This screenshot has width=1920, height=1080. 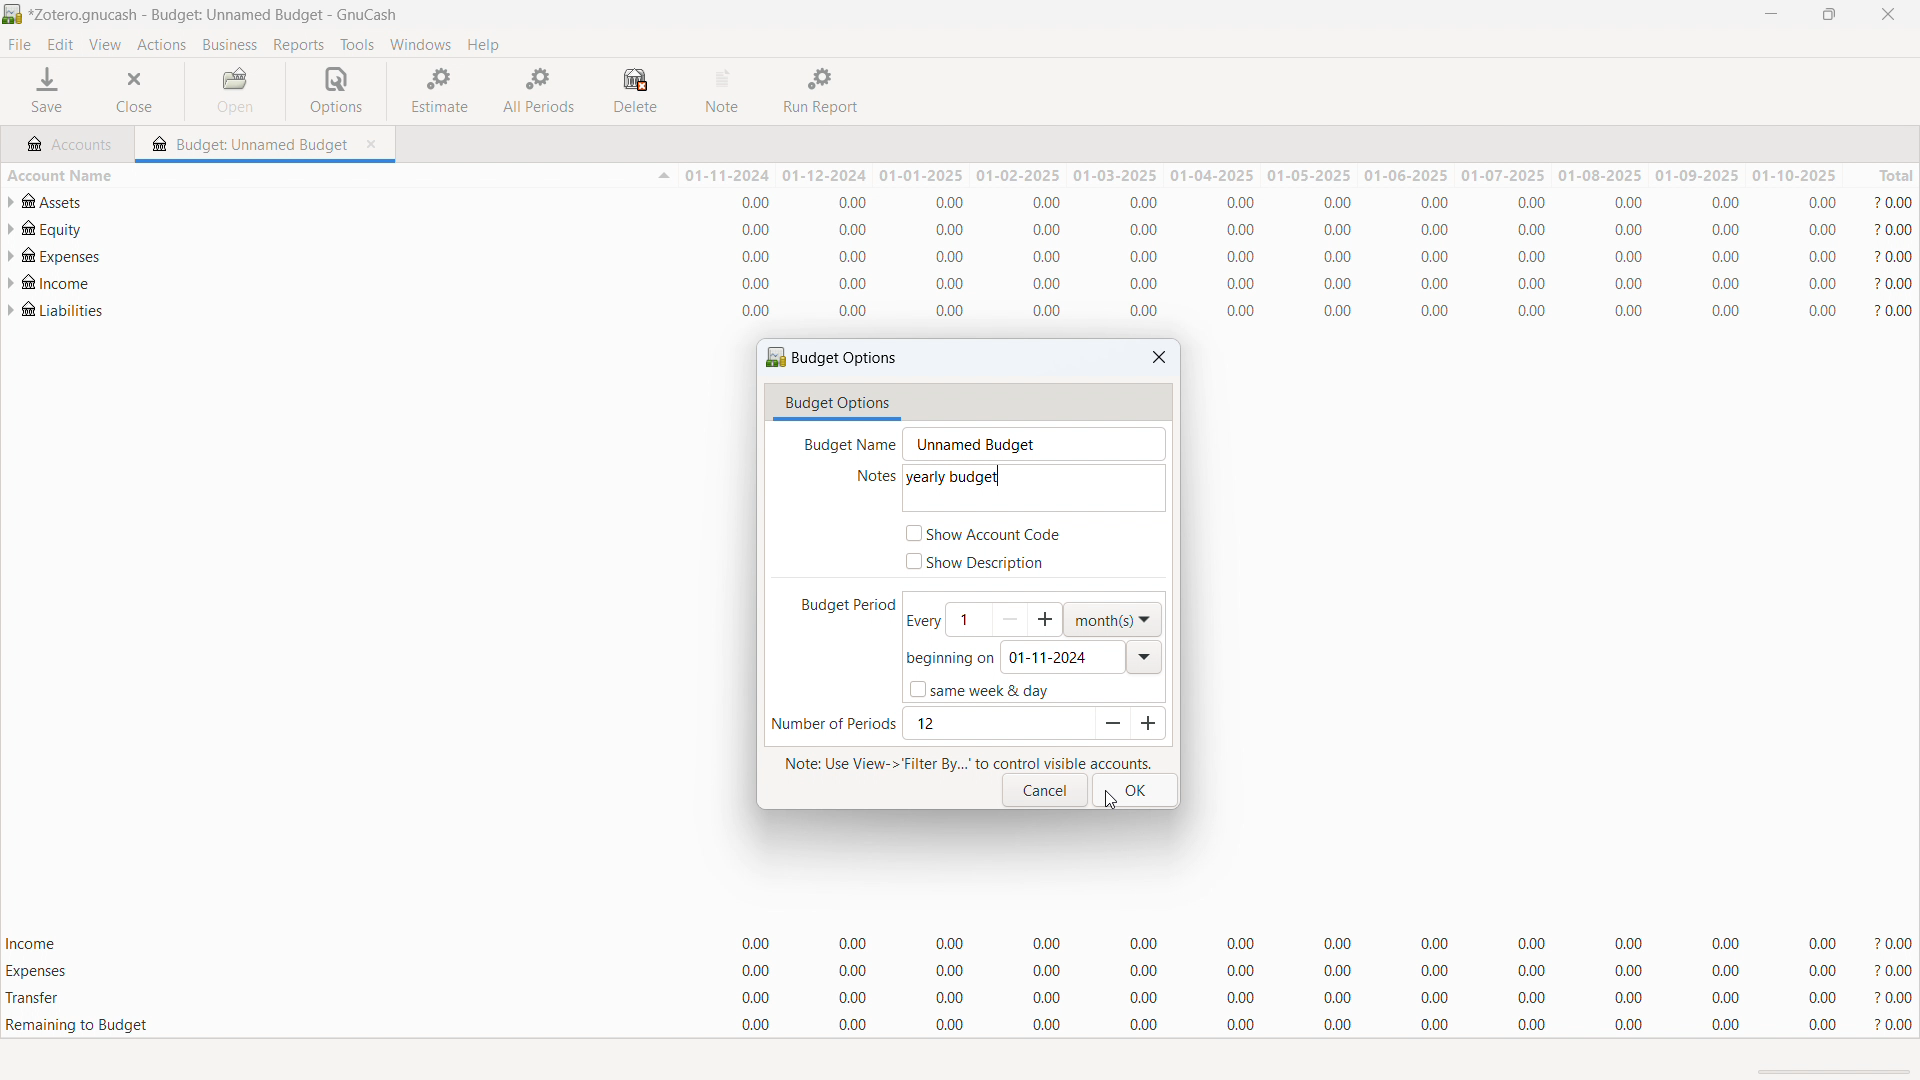 What do you see at coordinates (1108, 724) in the screenshot?
I see `decrease period` at bounding box center [1108, 724].